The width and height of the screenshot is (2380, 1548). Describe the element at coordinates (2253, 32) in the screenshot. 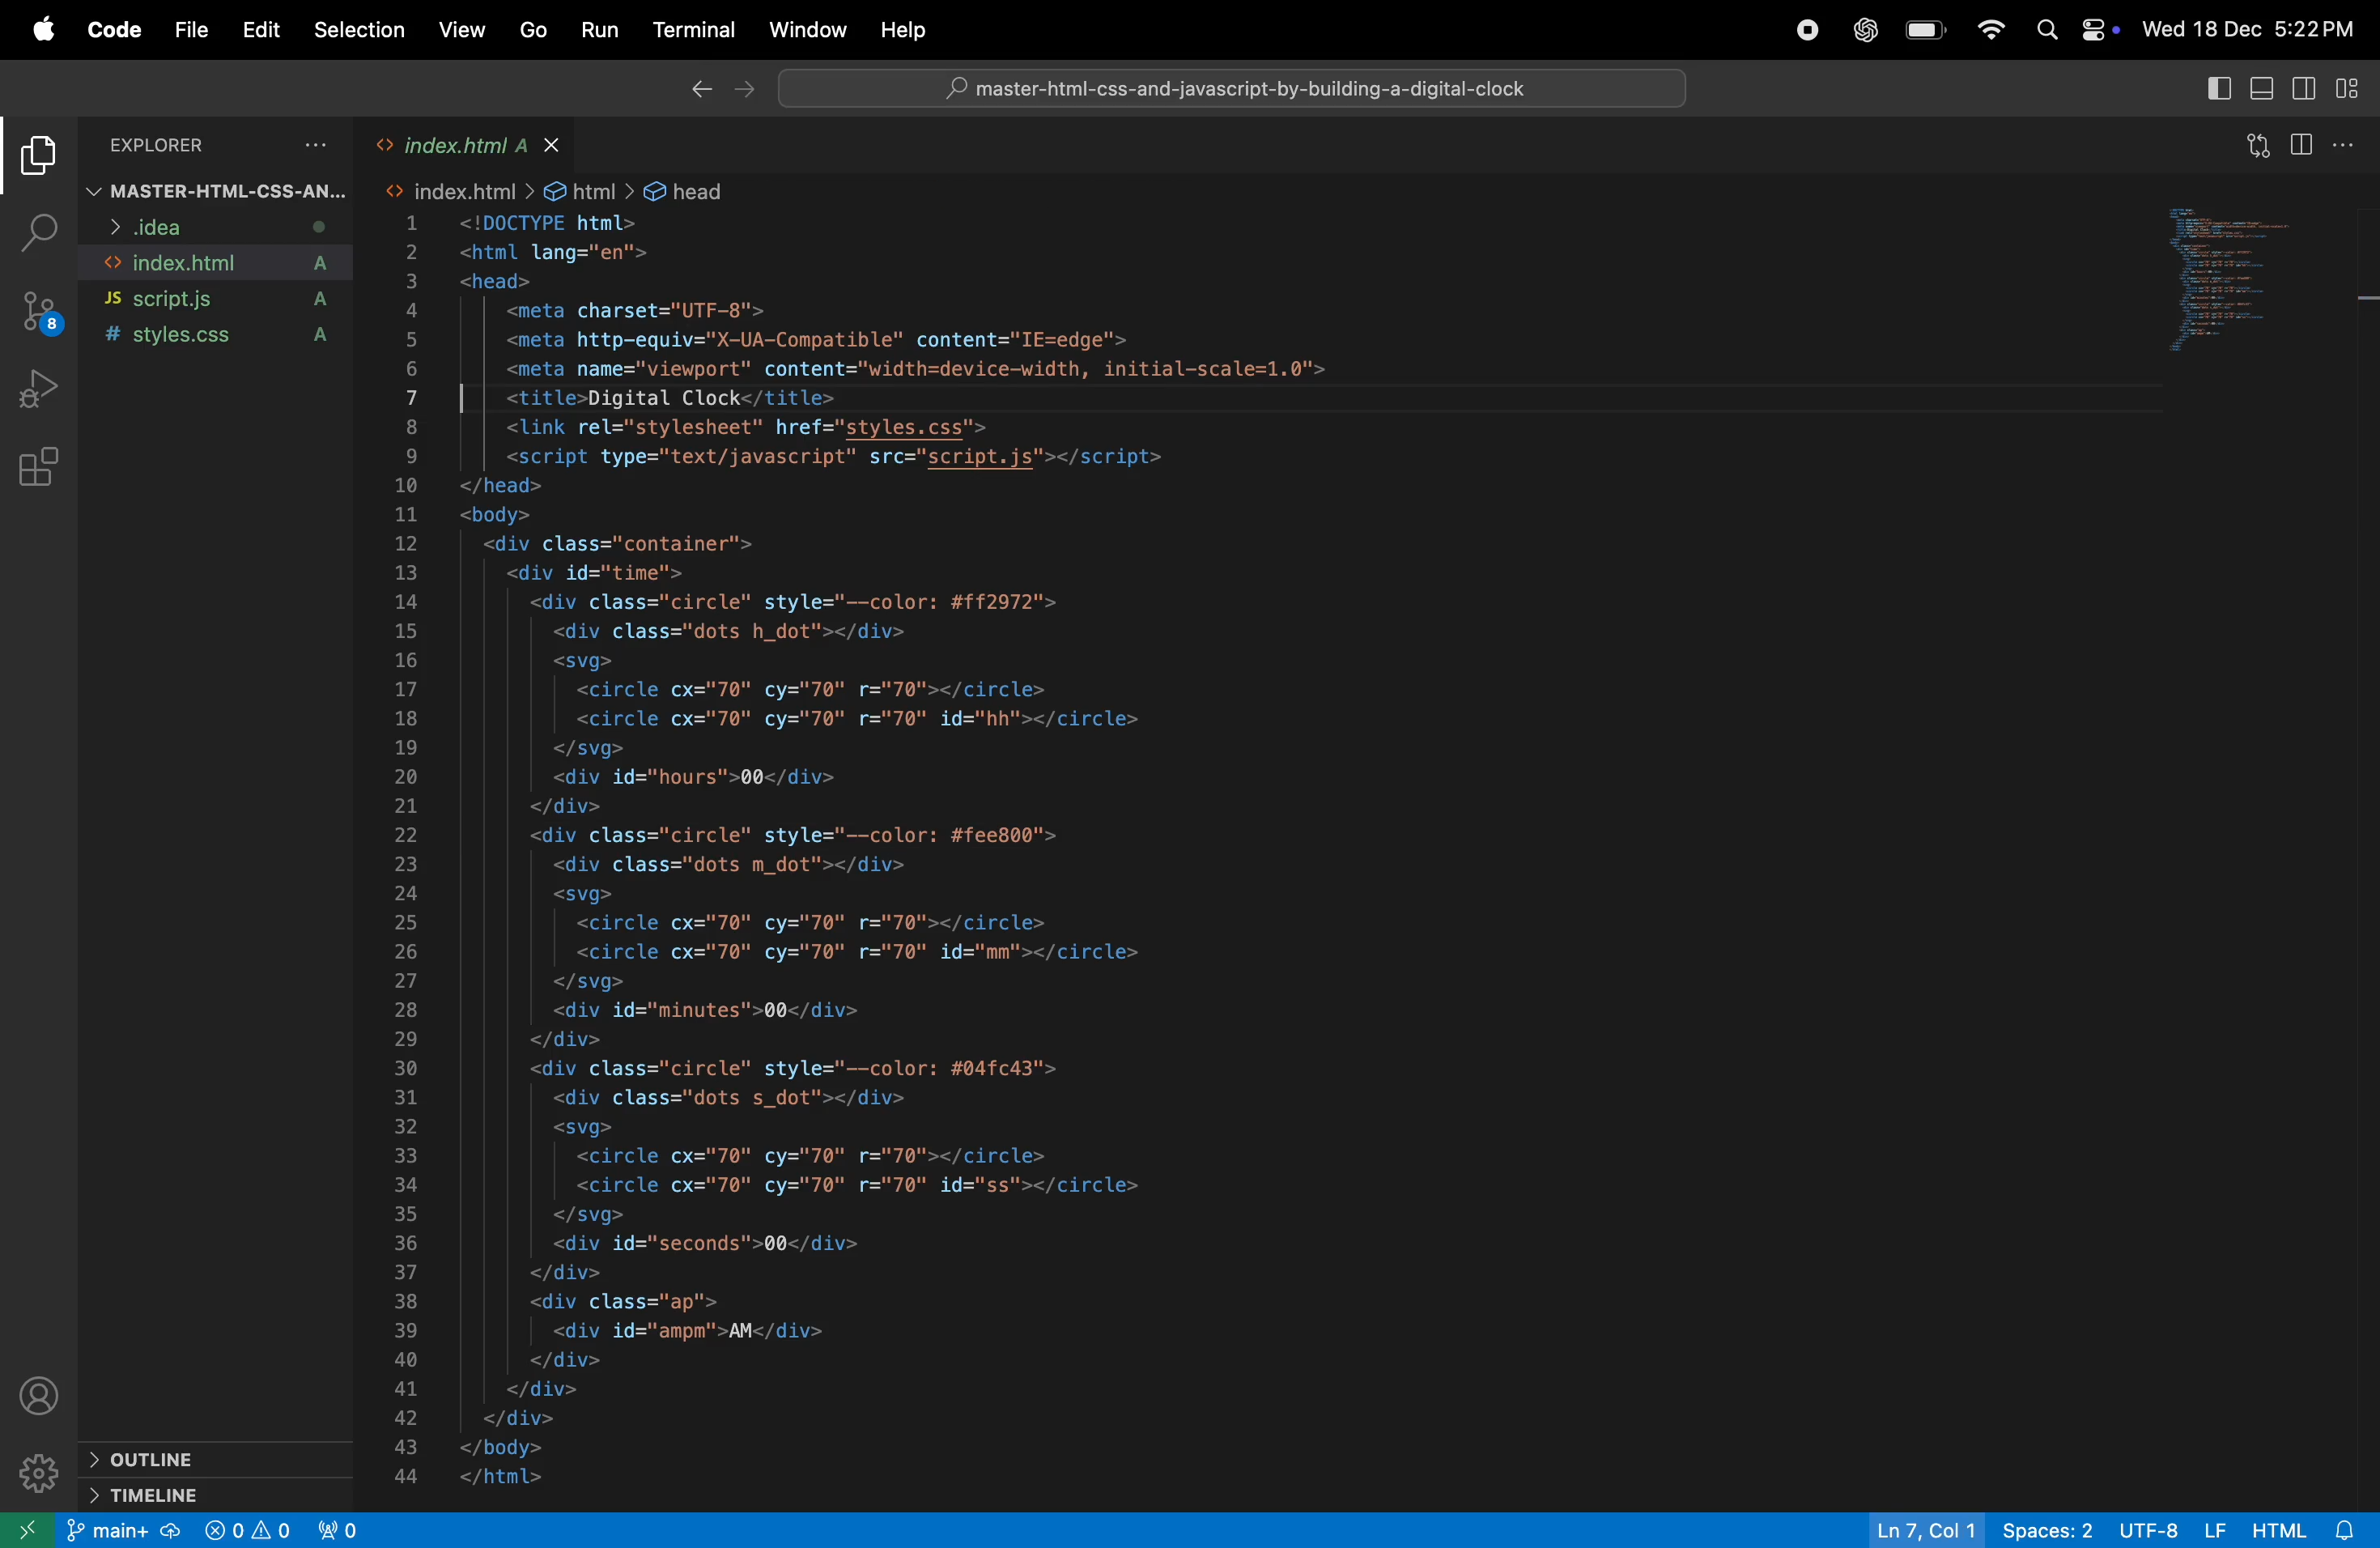

I see `date and time` at that location.